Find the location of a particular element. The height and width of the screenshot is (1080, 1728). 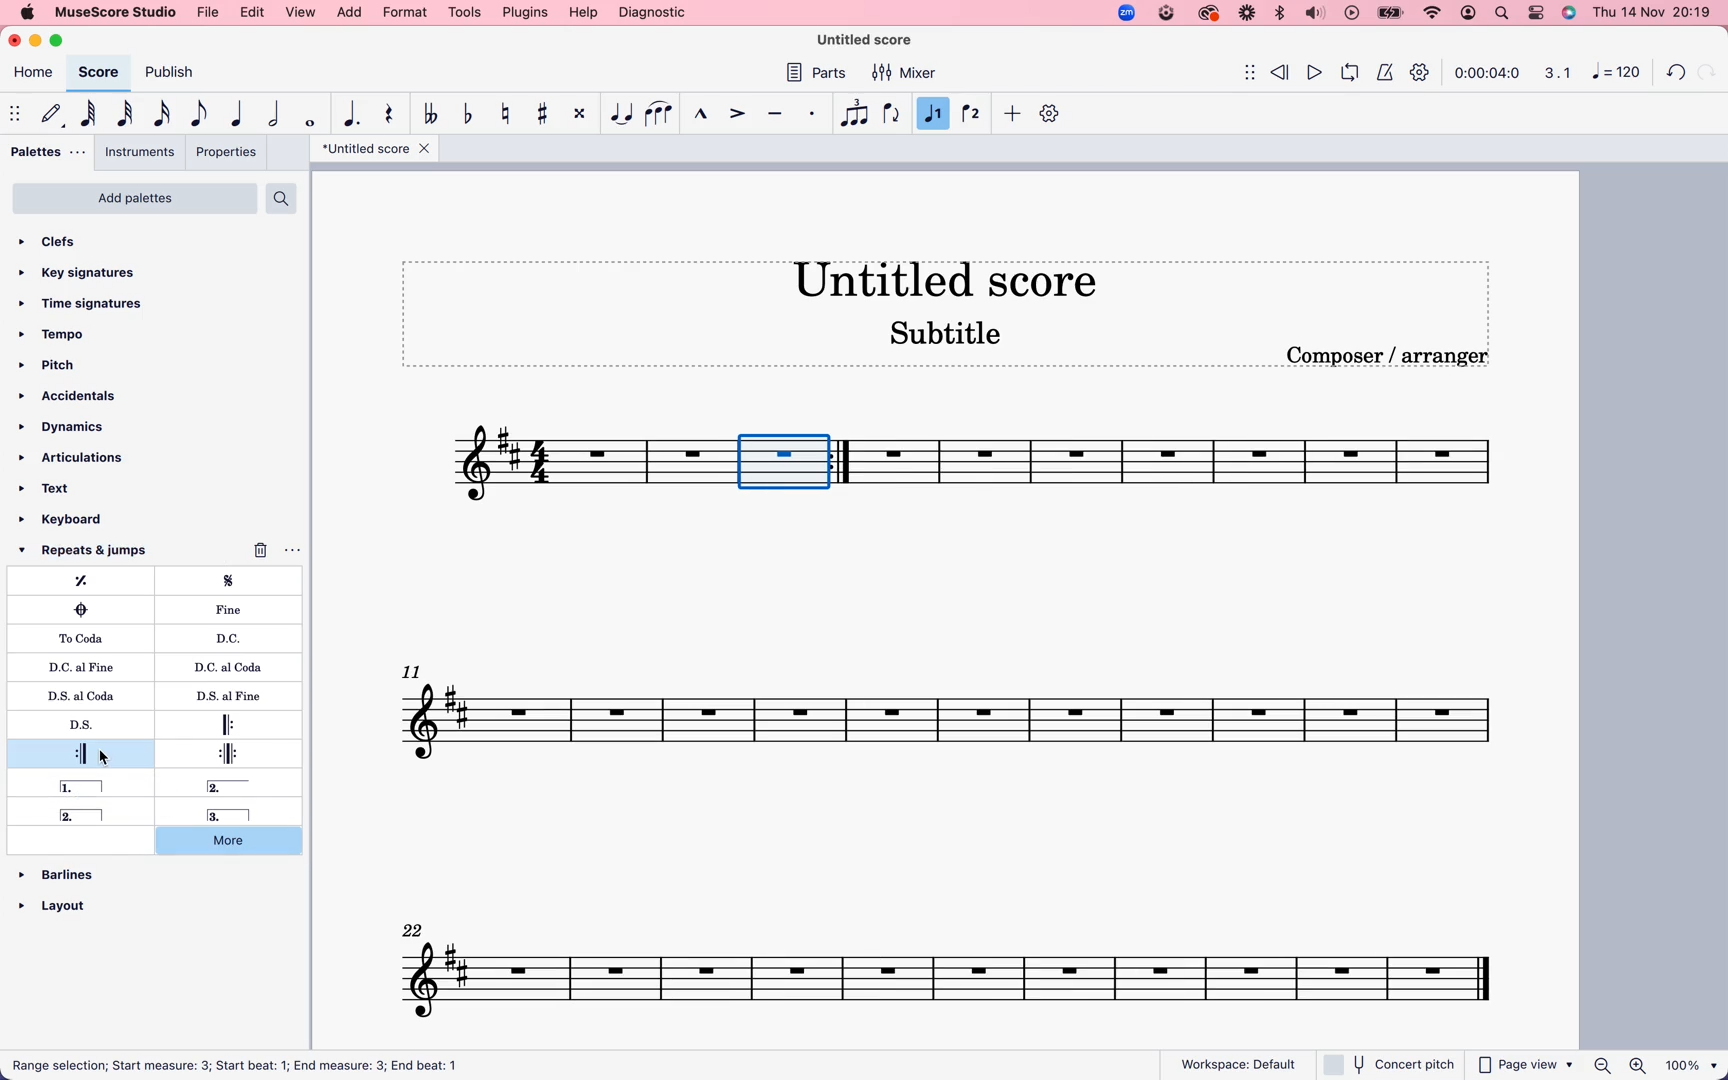

repeats & jumps is located at coordinates (95, 552).